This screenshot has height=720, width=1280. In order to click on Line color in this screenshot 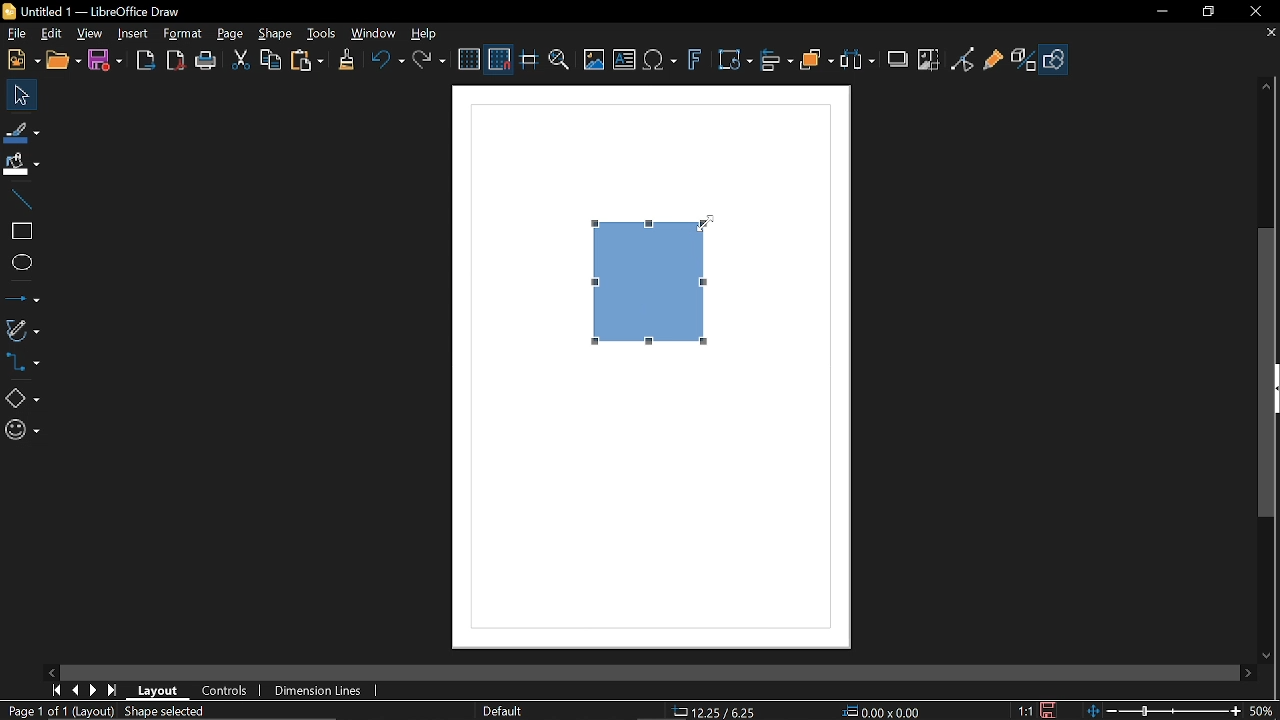, I will do `click(21, 129)`.